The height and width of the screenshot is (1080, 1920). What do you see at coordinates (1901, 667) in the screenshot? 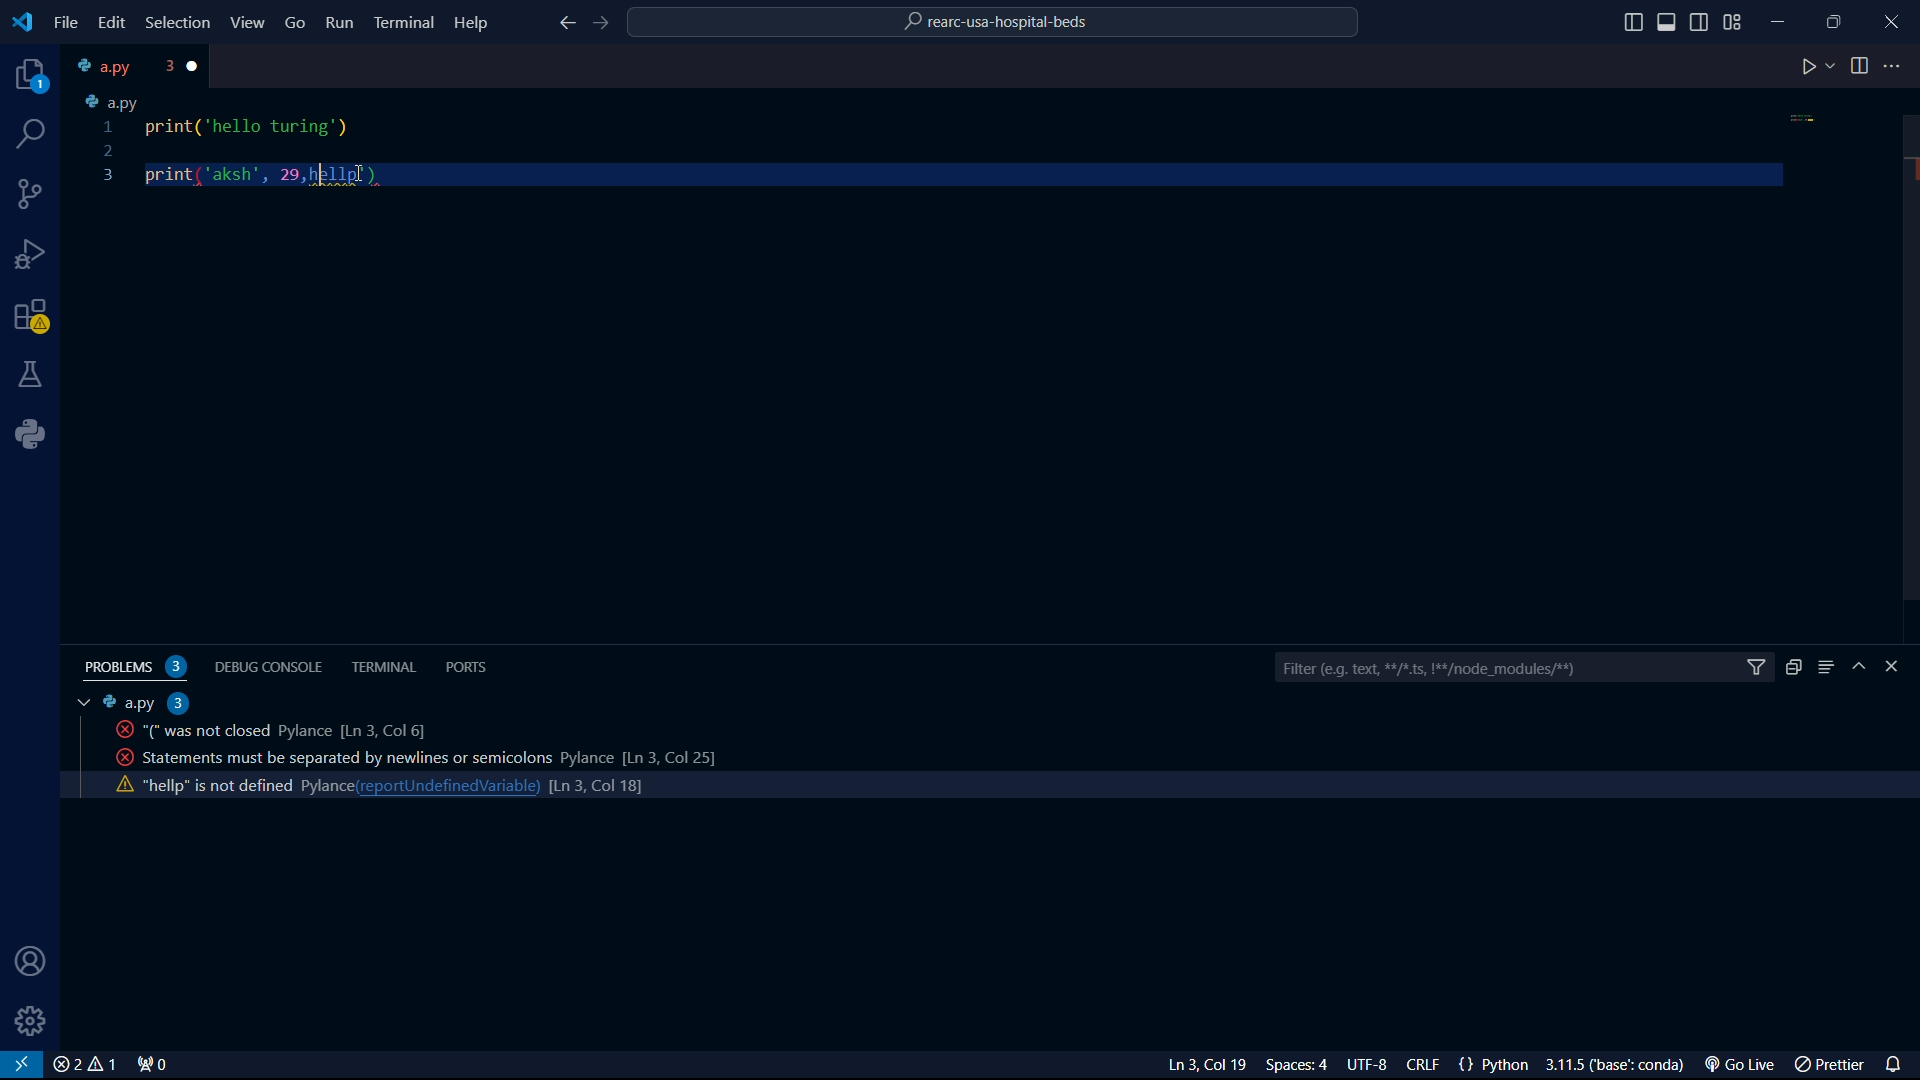
I see `close bar` at bounding box center [1901, 667].